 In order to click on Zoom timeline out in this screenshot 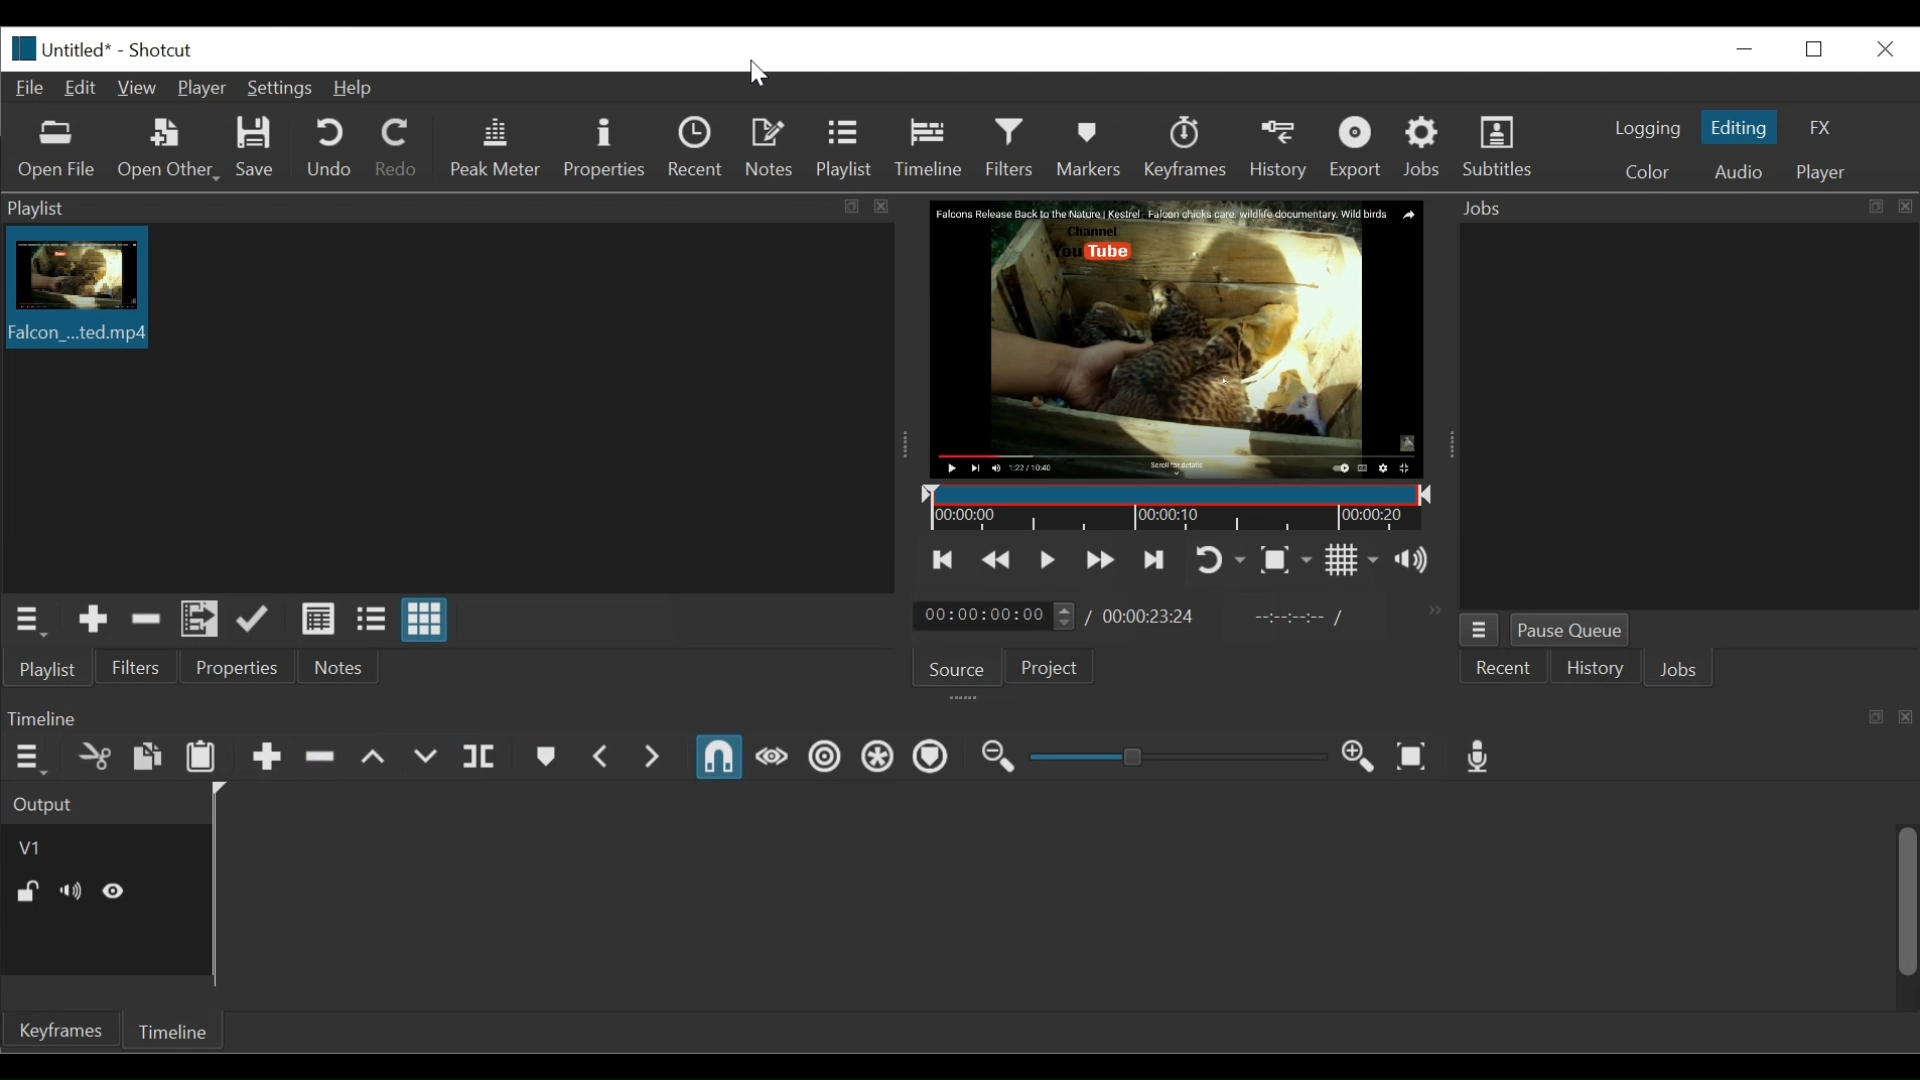, I will do `click(999, 760)`.